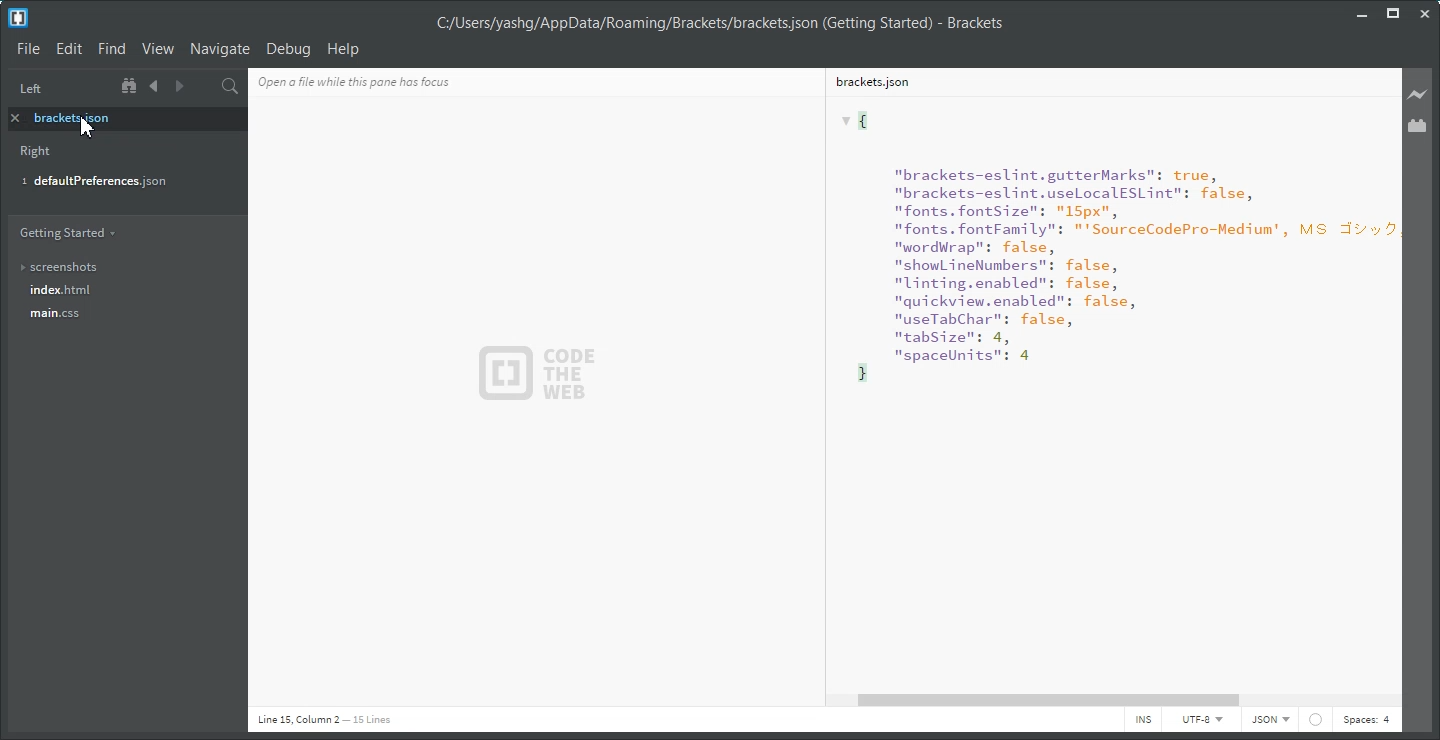 The height and width of the screenshot is (740, 1440). I want to click on Close, so click(1424, 14).